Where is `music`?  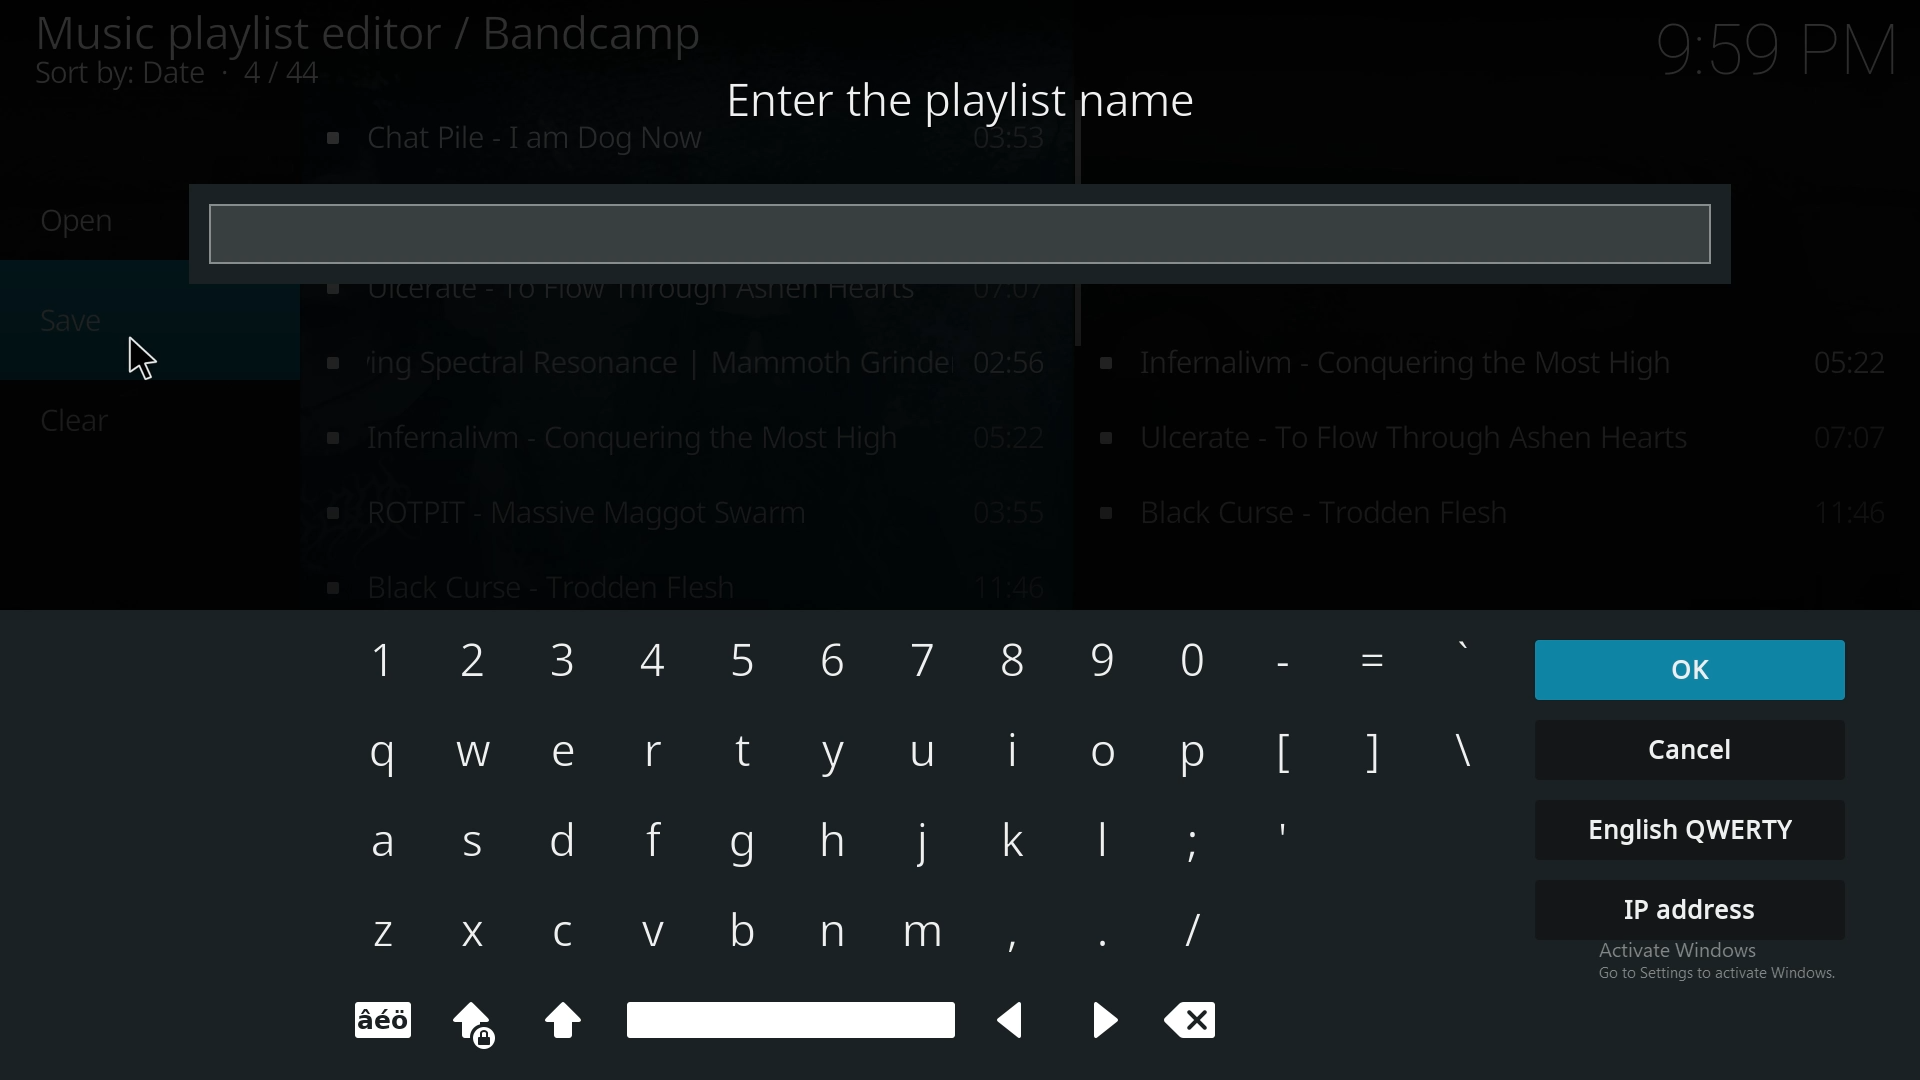 music is located at coordinates (685, 361).